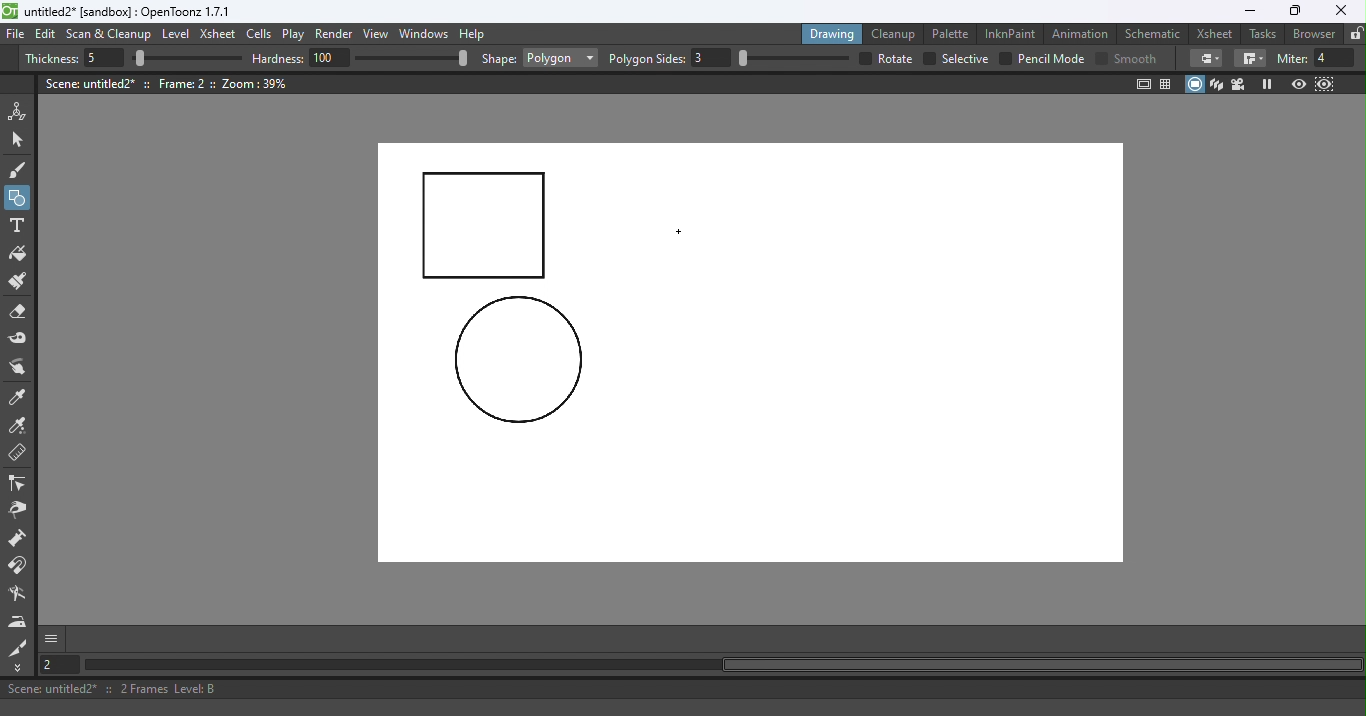 This screenshot has width=1366, height=716. I want to click on Fill tool, so click(18, 256).